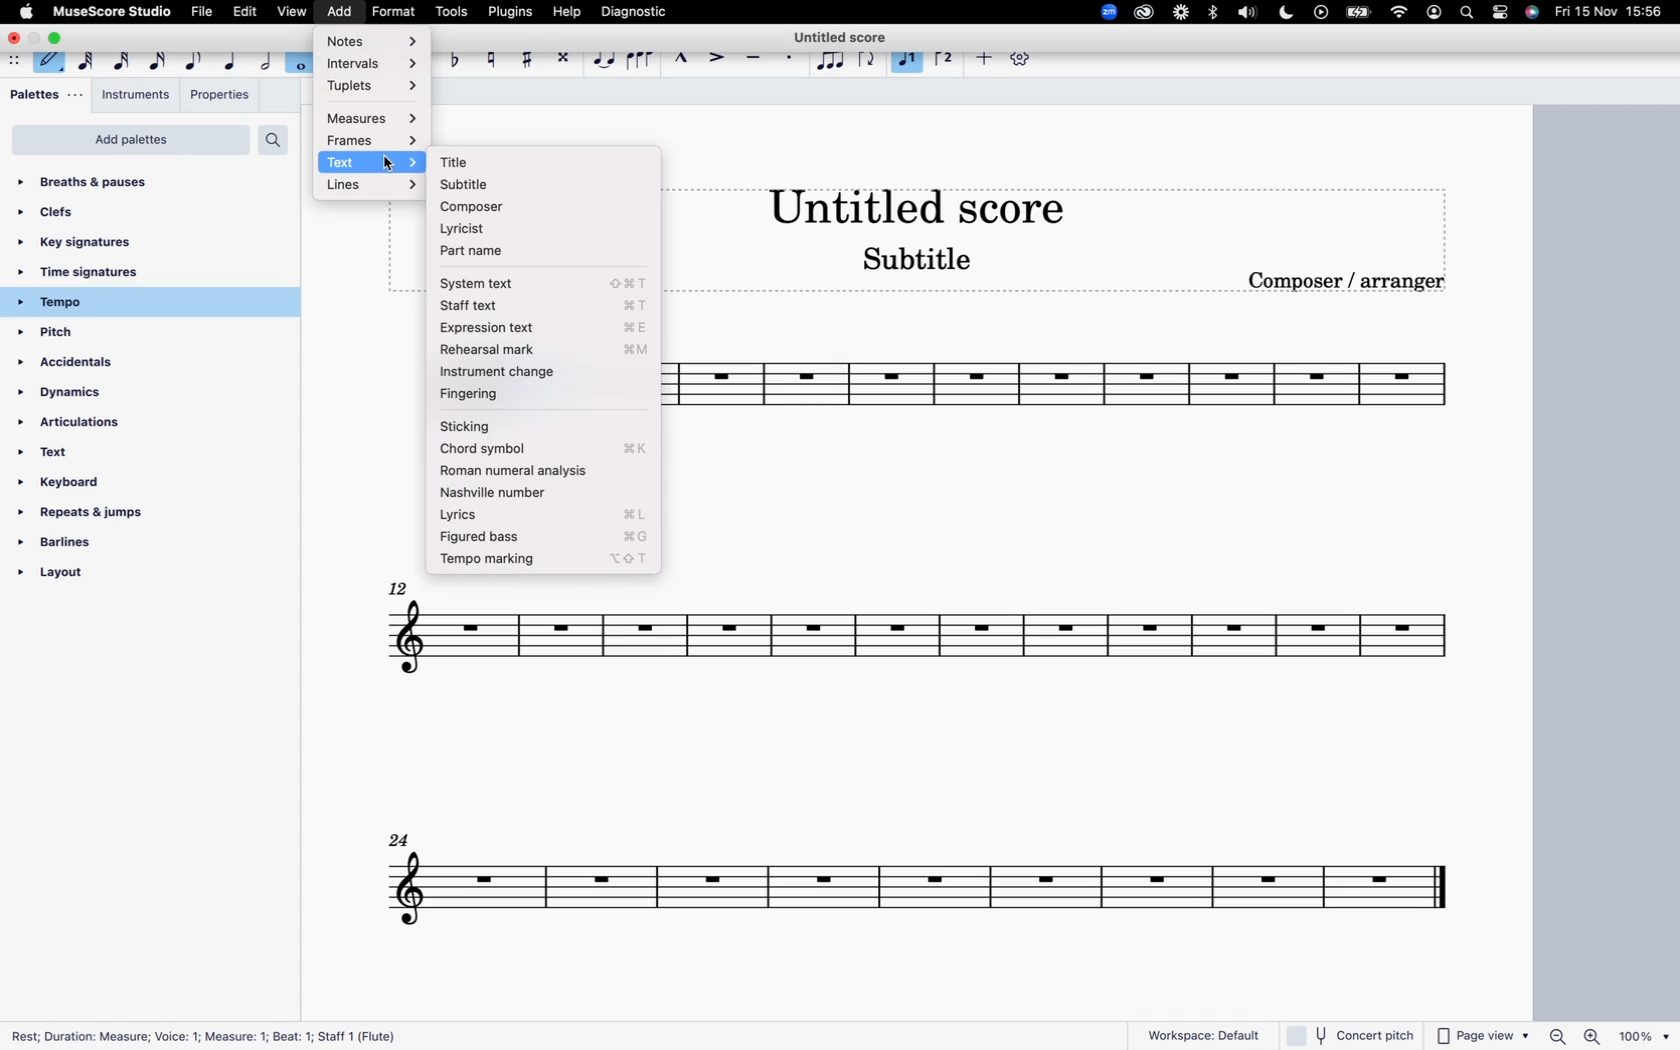 Image resolution: width=1680 pixels, height=1050 pixels. Describe the element at coordinates (112, 545) in the screenshot. I see `barlines` at that location.